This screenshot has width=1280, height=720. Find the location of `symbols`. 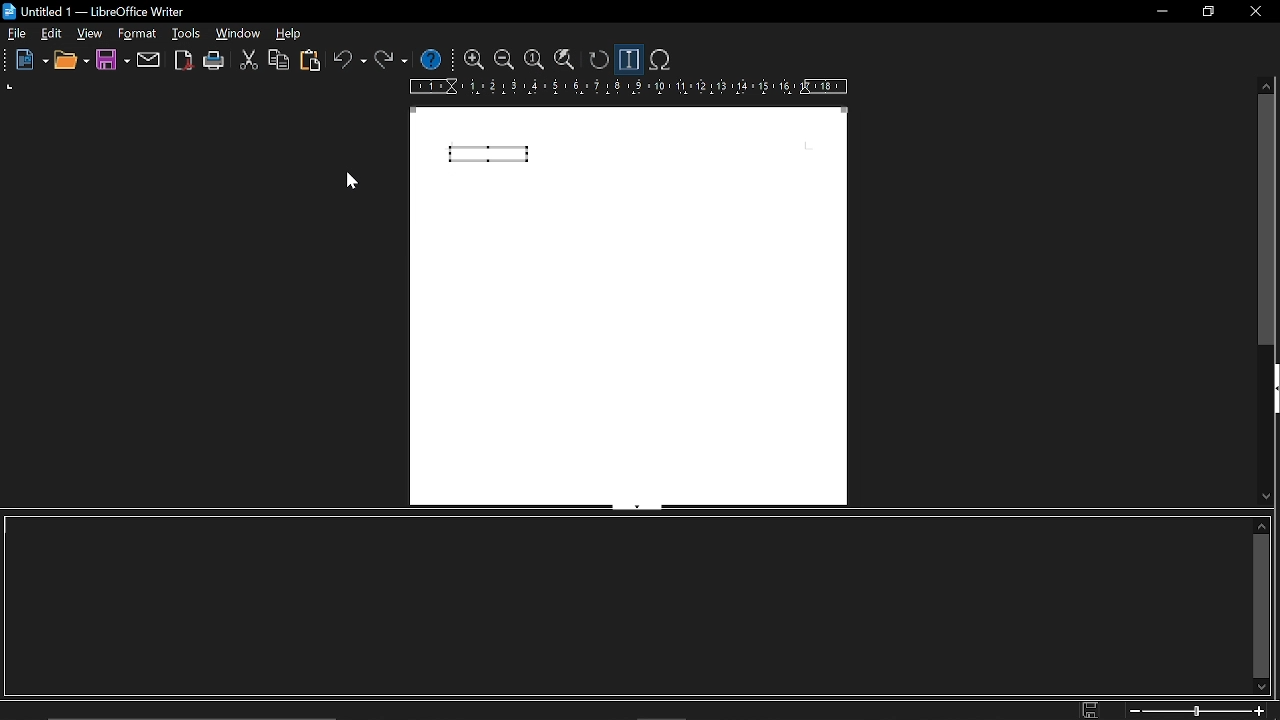

symbols is located at coordinates (662, 60).